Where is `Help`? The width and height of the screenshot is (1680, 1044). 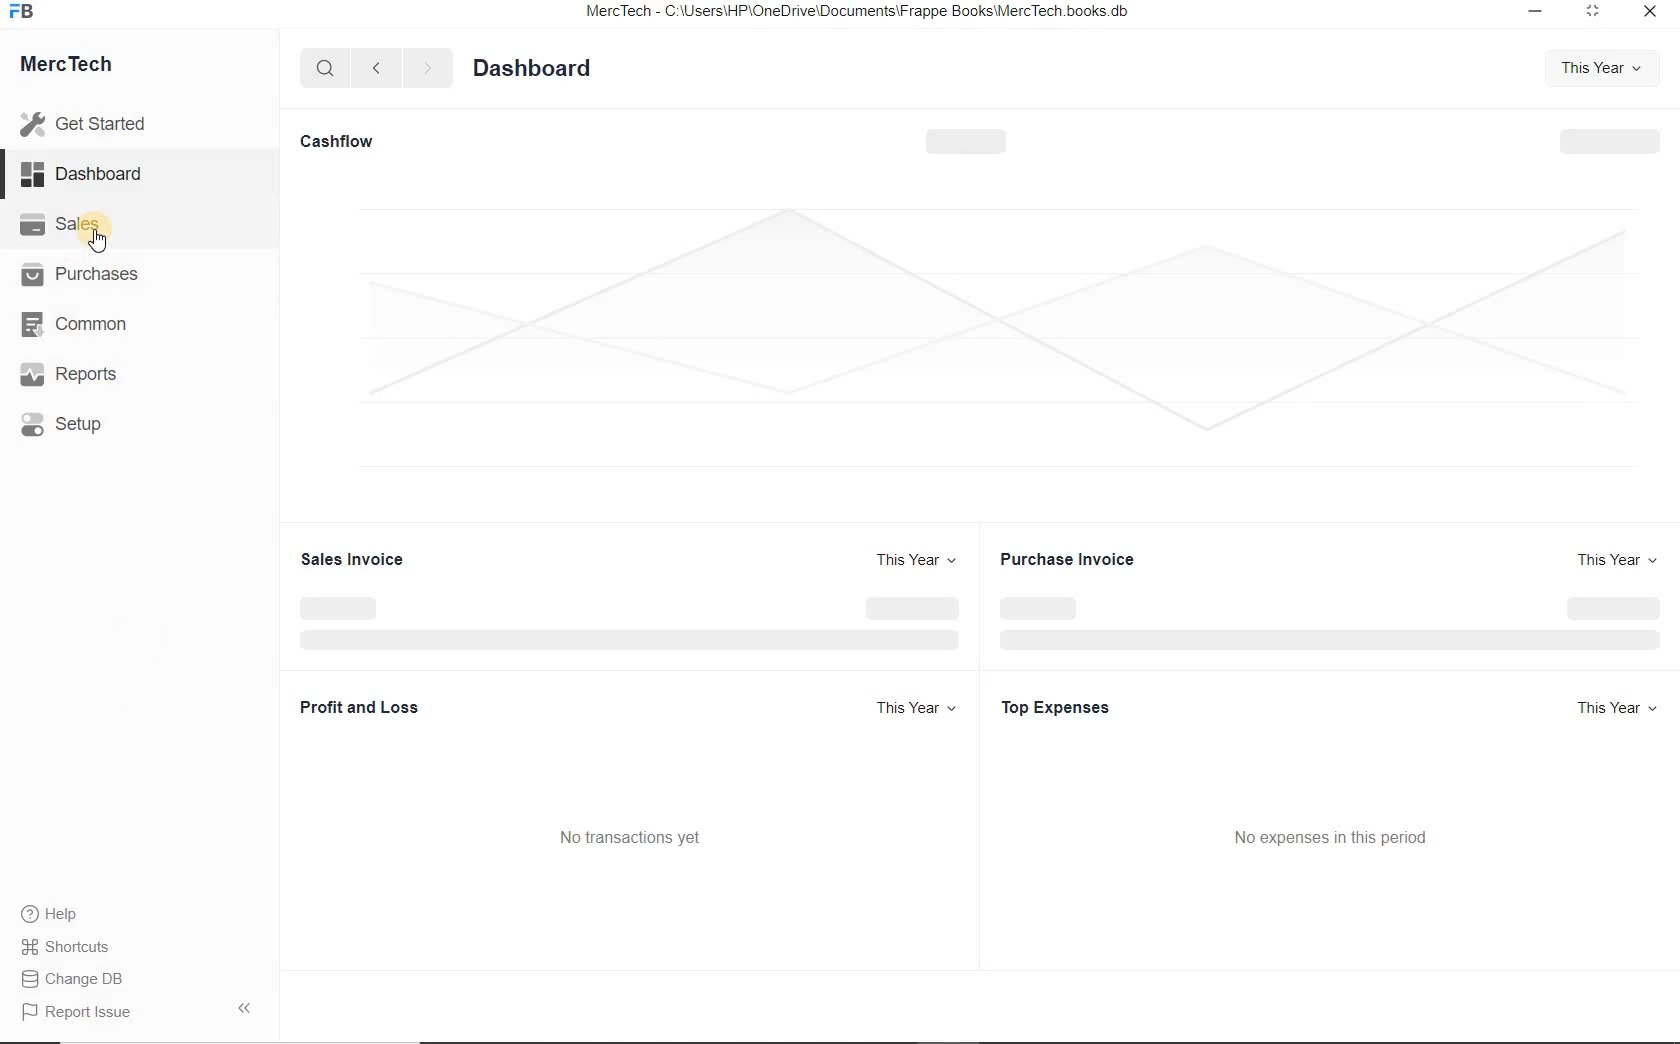
Help is located at coordinates (56, 914).